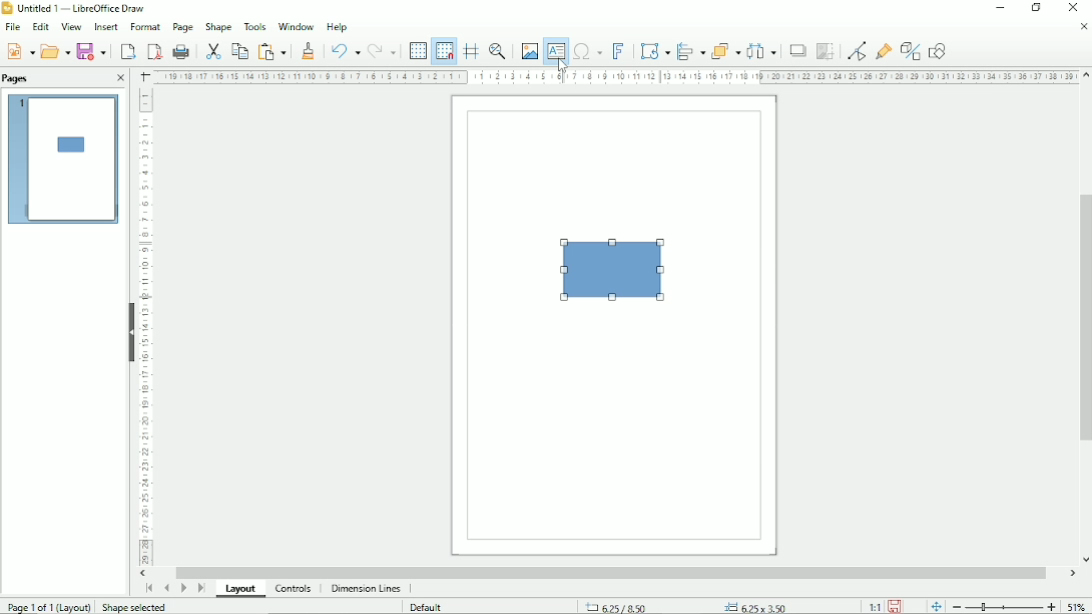 This screenshot has height=614, width=1092. What do you see at coordinates (763, 51) in the screenshot?
I see `Distribute` at bounding box center [763, 51].